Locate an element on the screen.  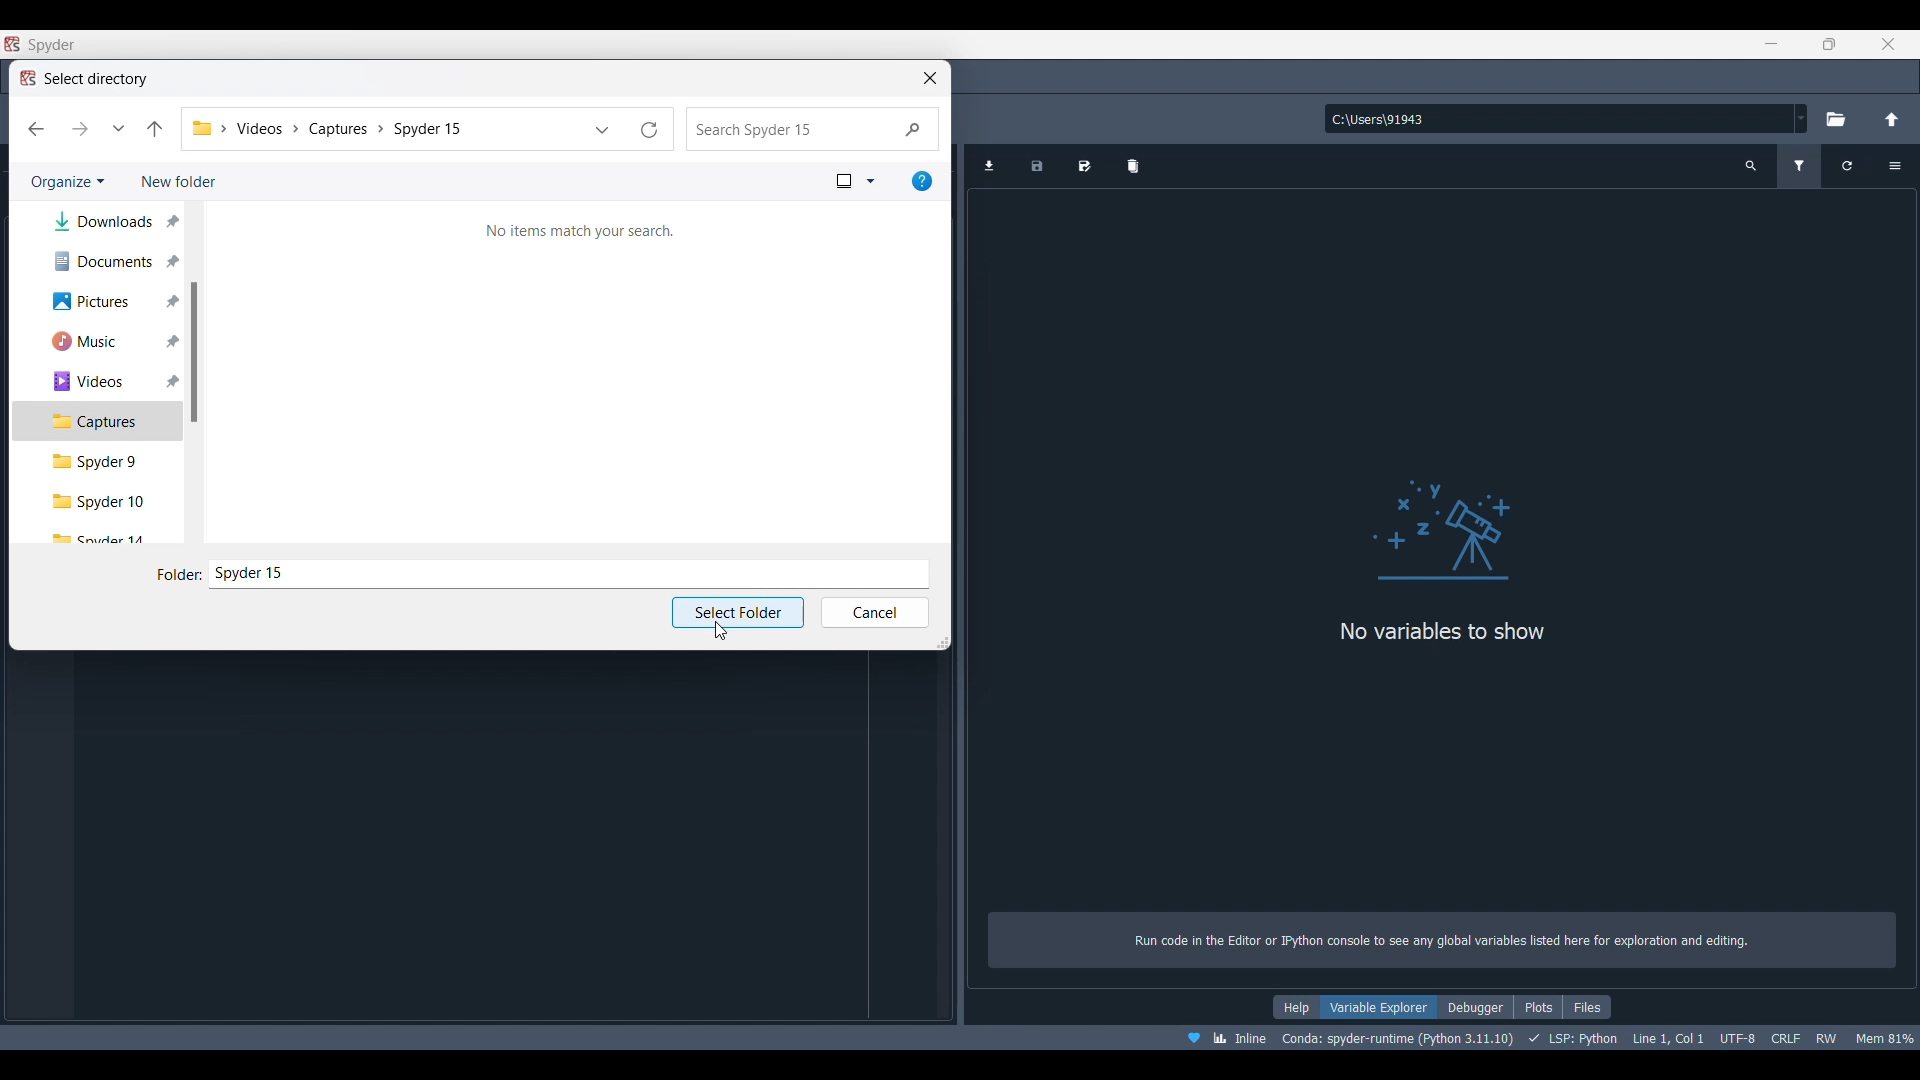
Window title is located at coordinates (80, 80).